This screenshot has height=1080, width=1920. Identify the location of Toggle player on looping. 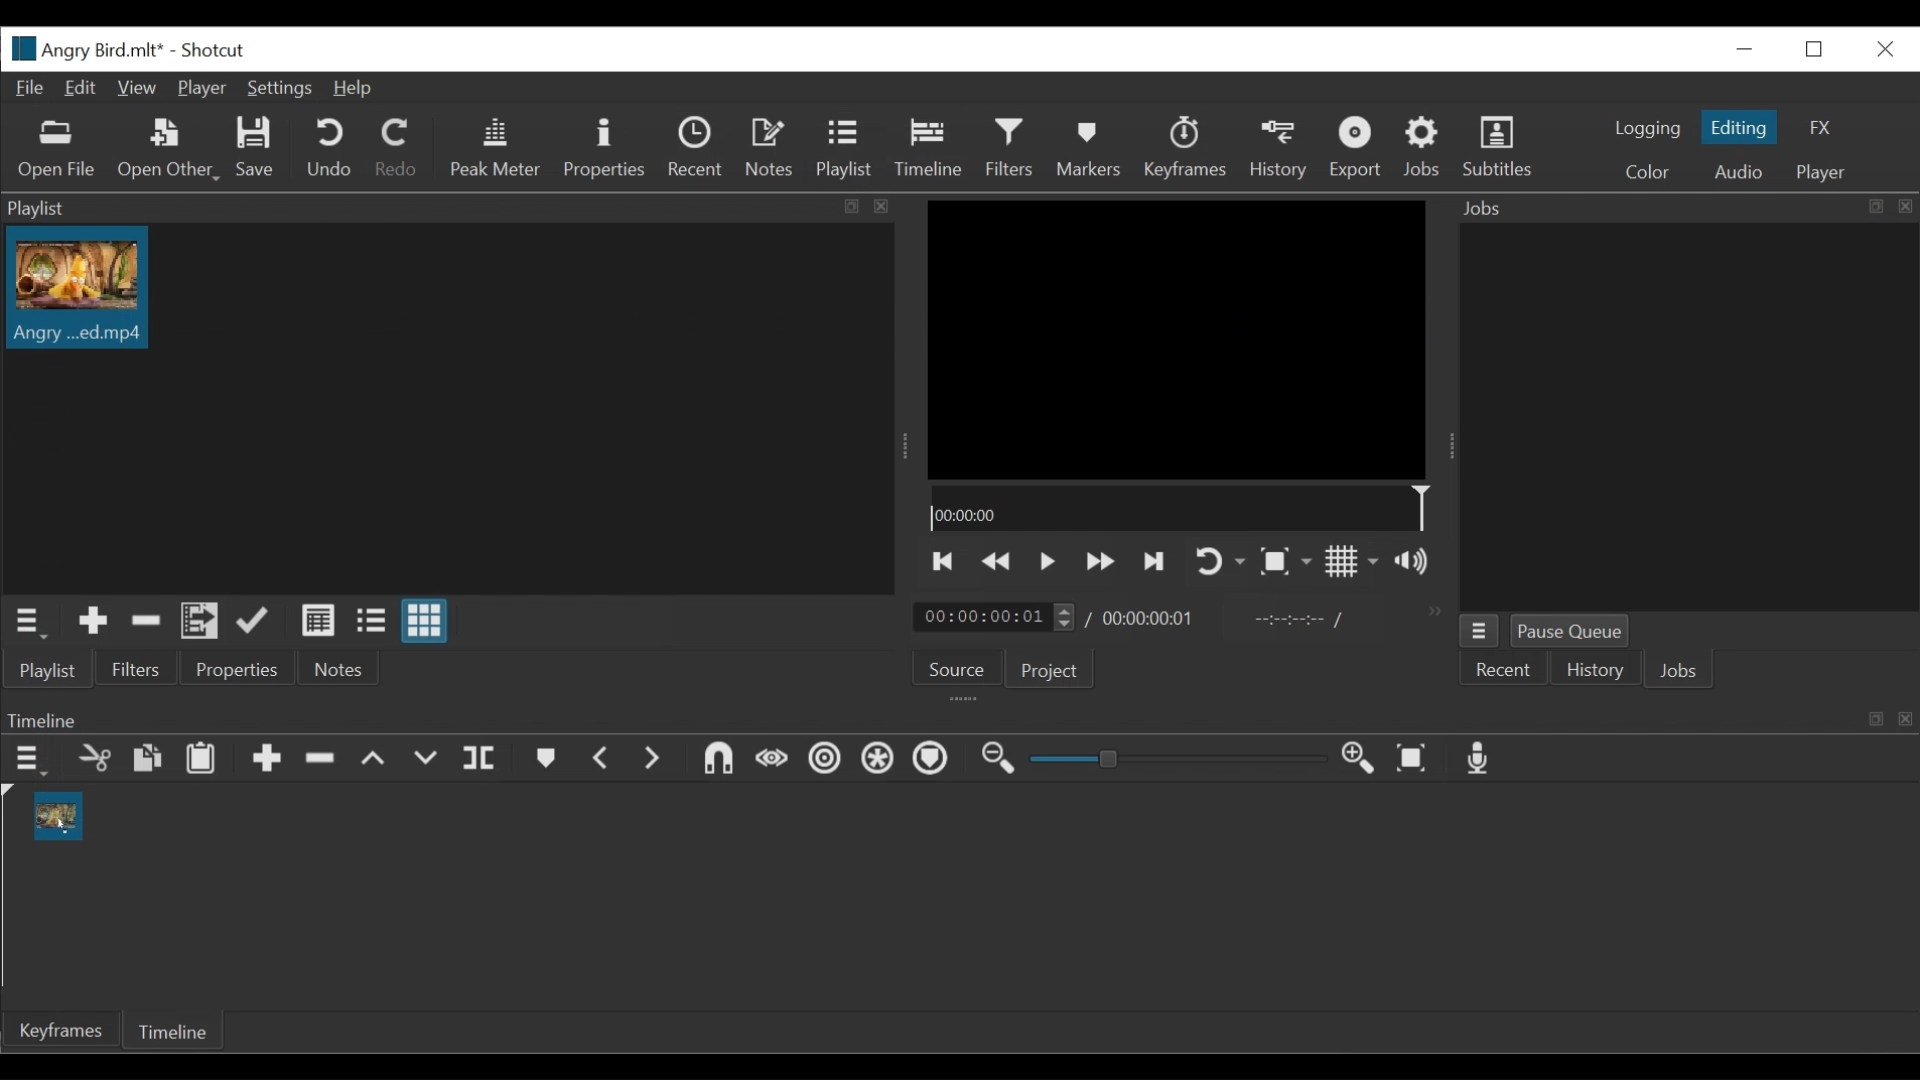
(1222, 562).